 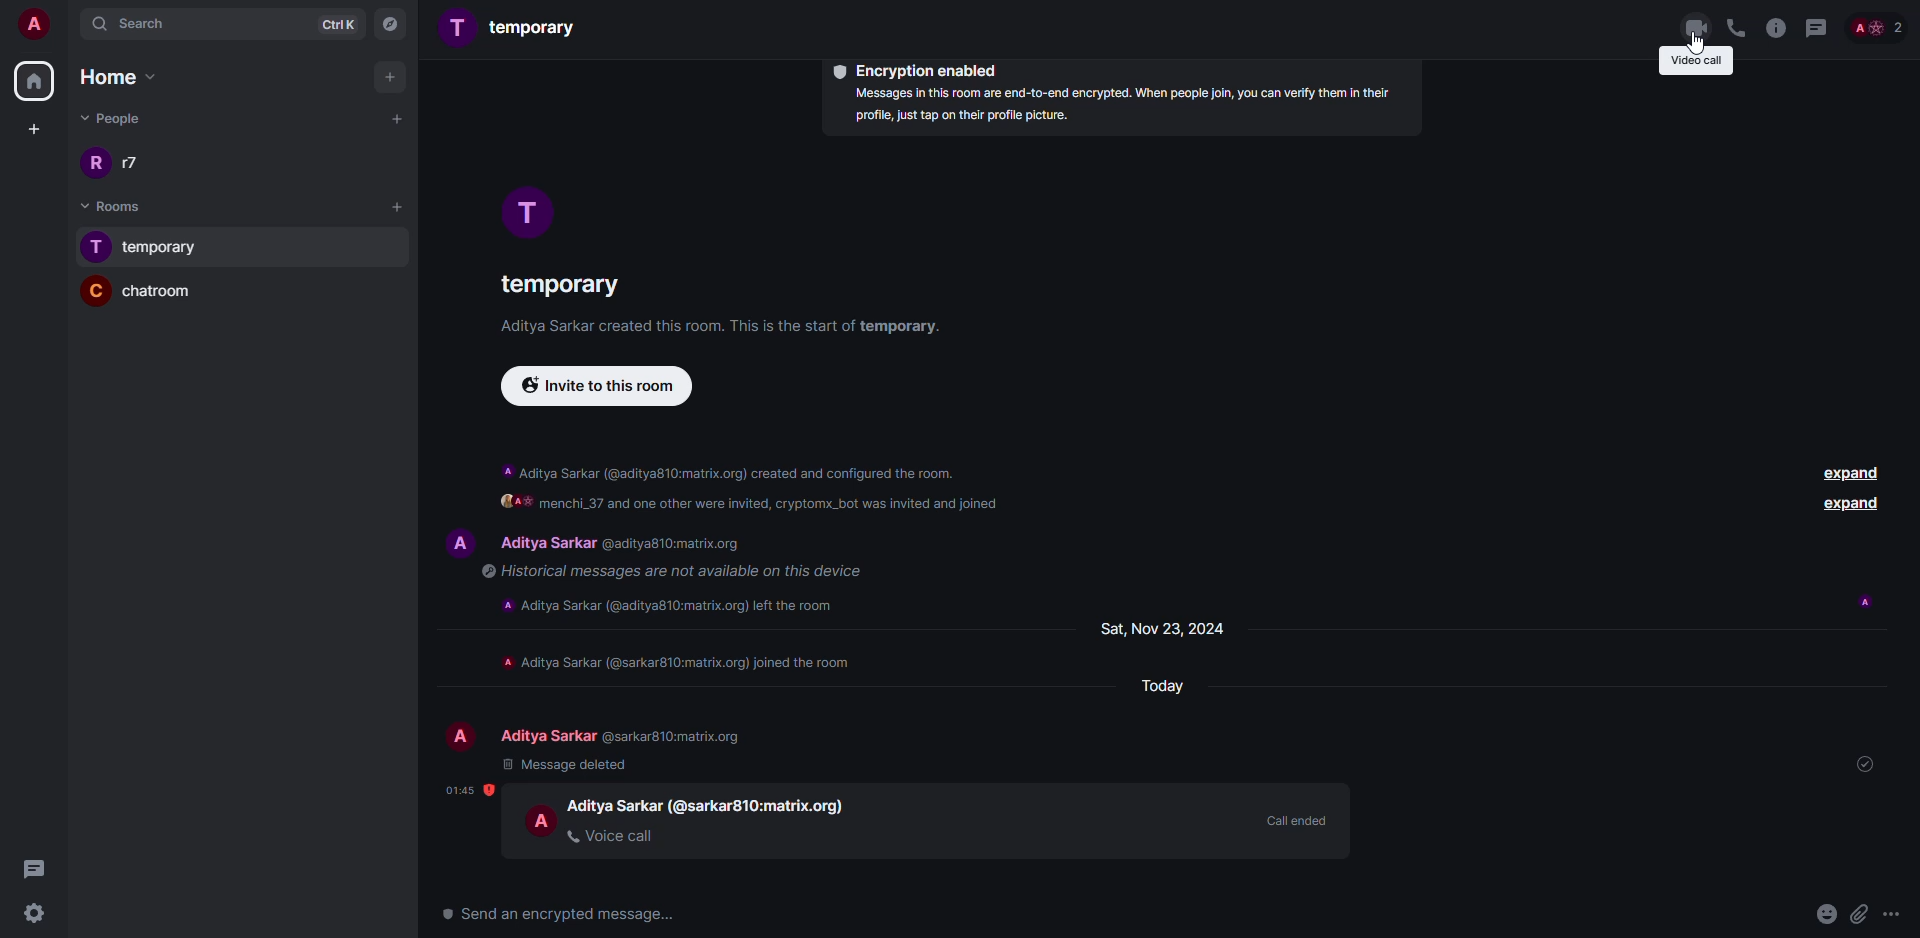 I want to click on info, so click(x=679, y=572).